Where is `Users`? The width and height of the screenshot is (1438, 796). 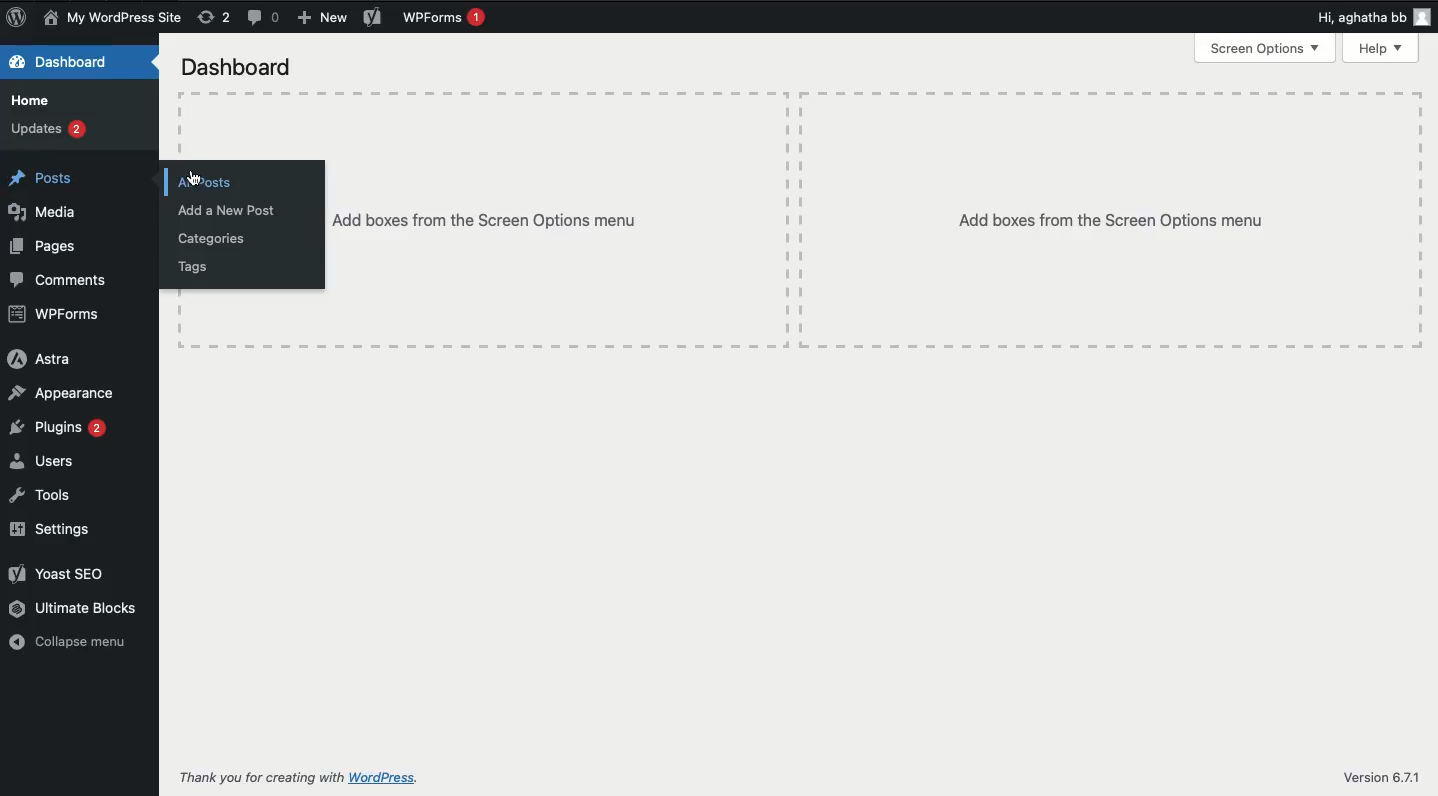 Users is located at coordinates (43, 461).